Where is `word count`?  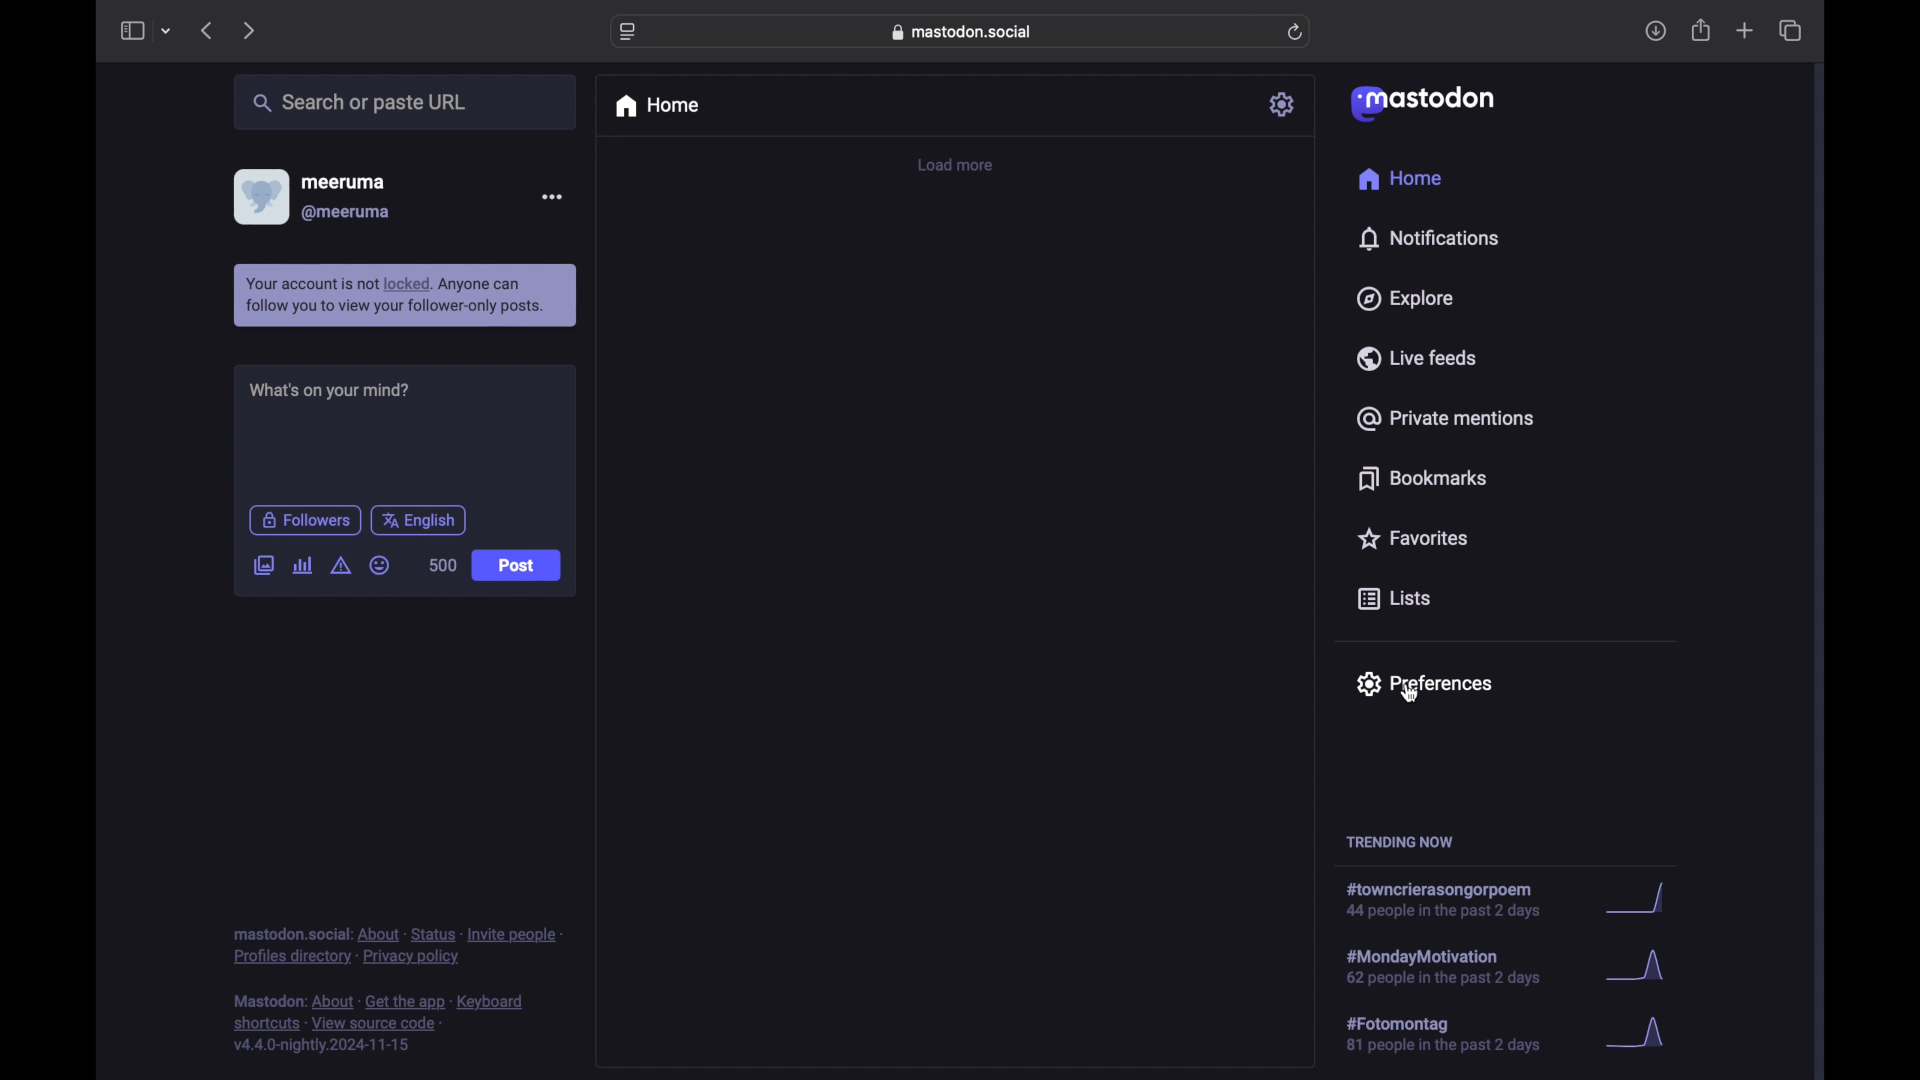 word count is located at coordinates (442, 565).